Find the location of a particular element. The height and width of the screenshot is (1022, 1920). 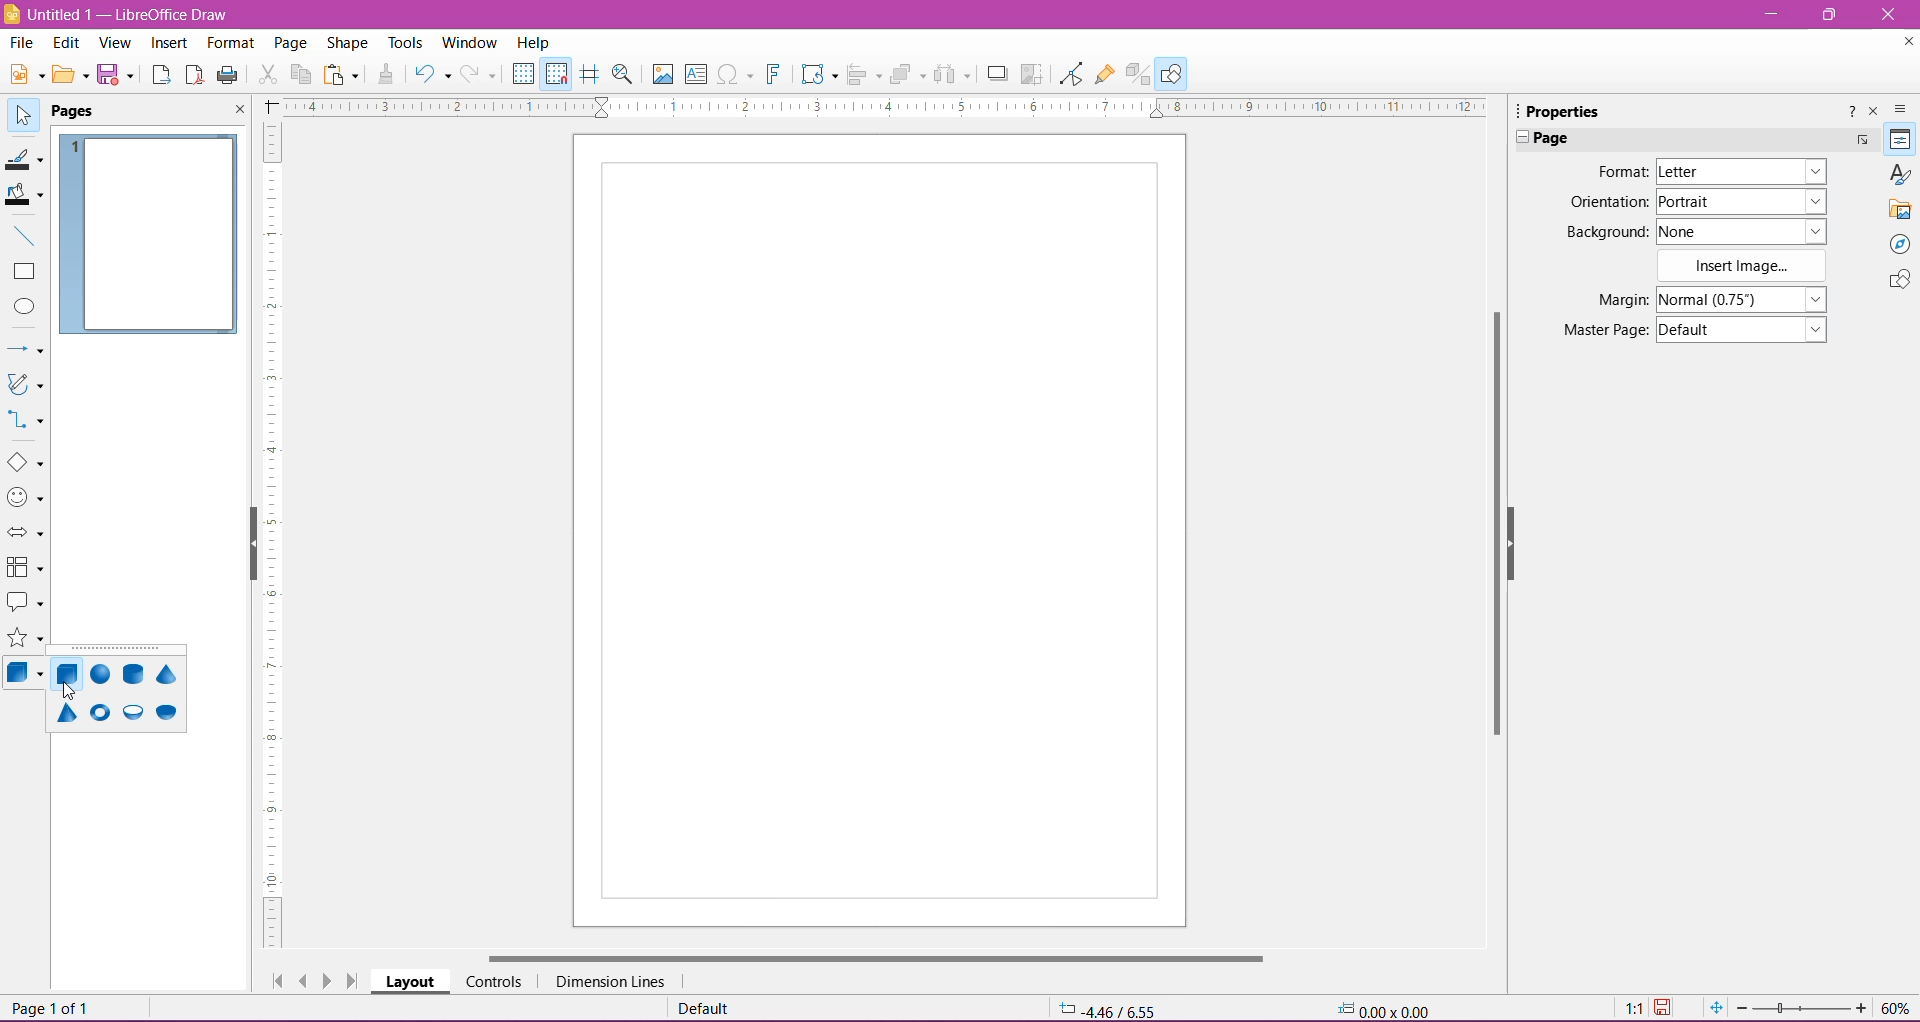

Cut is located at coordinates (267, 77).